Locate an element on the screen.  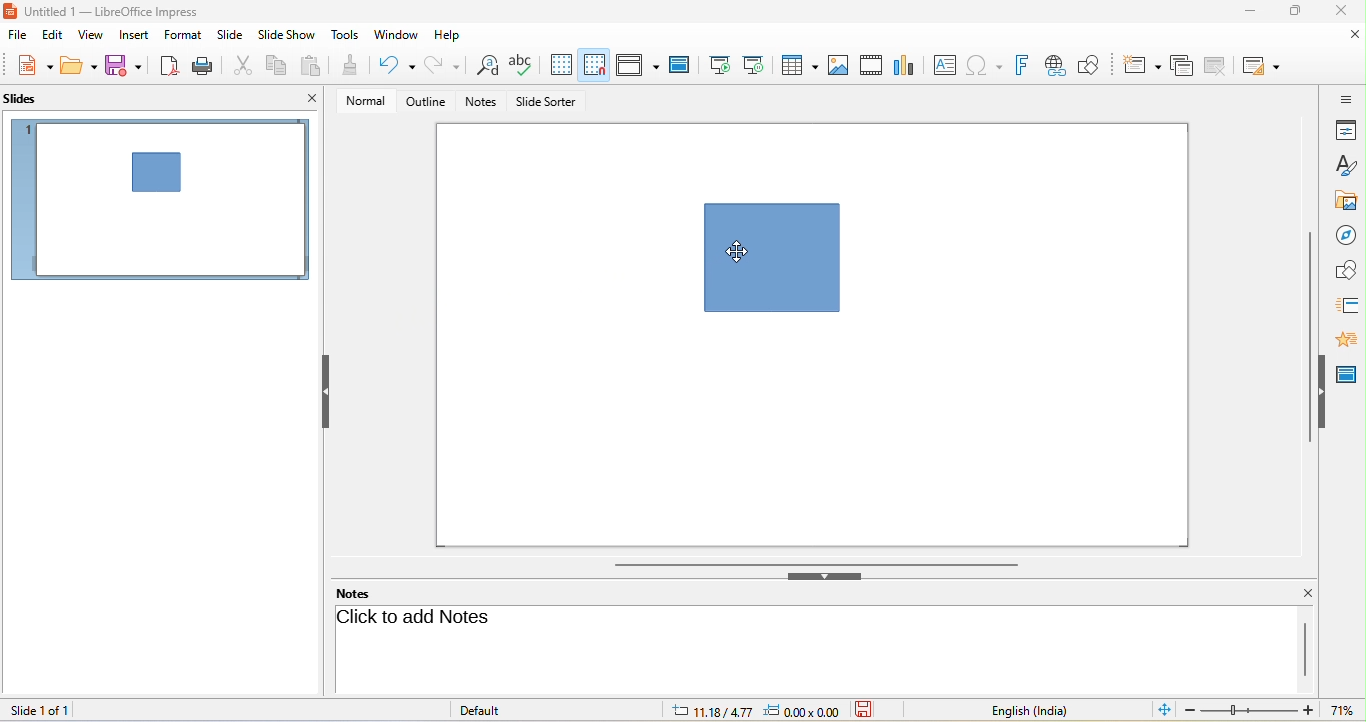
view is located at coordinates (92, 35).